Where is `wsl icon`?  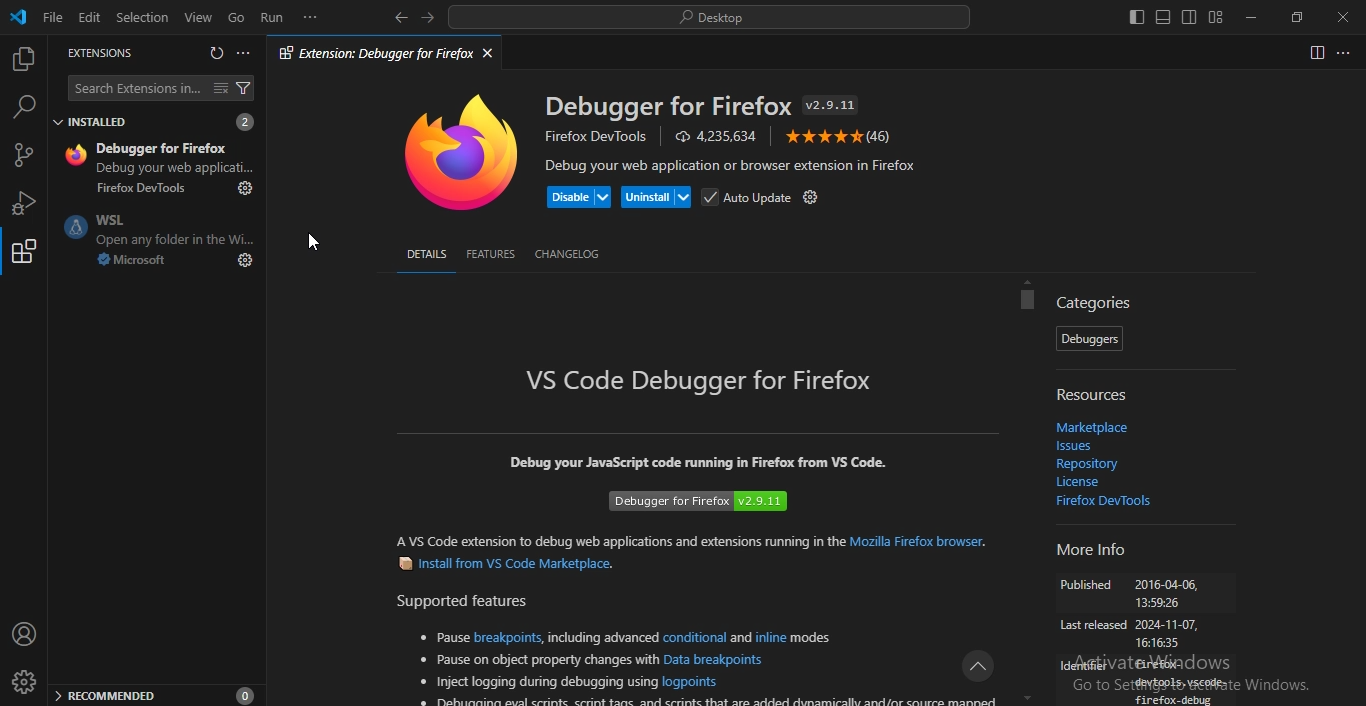 wsl icon is located at coordinates (71, 229).